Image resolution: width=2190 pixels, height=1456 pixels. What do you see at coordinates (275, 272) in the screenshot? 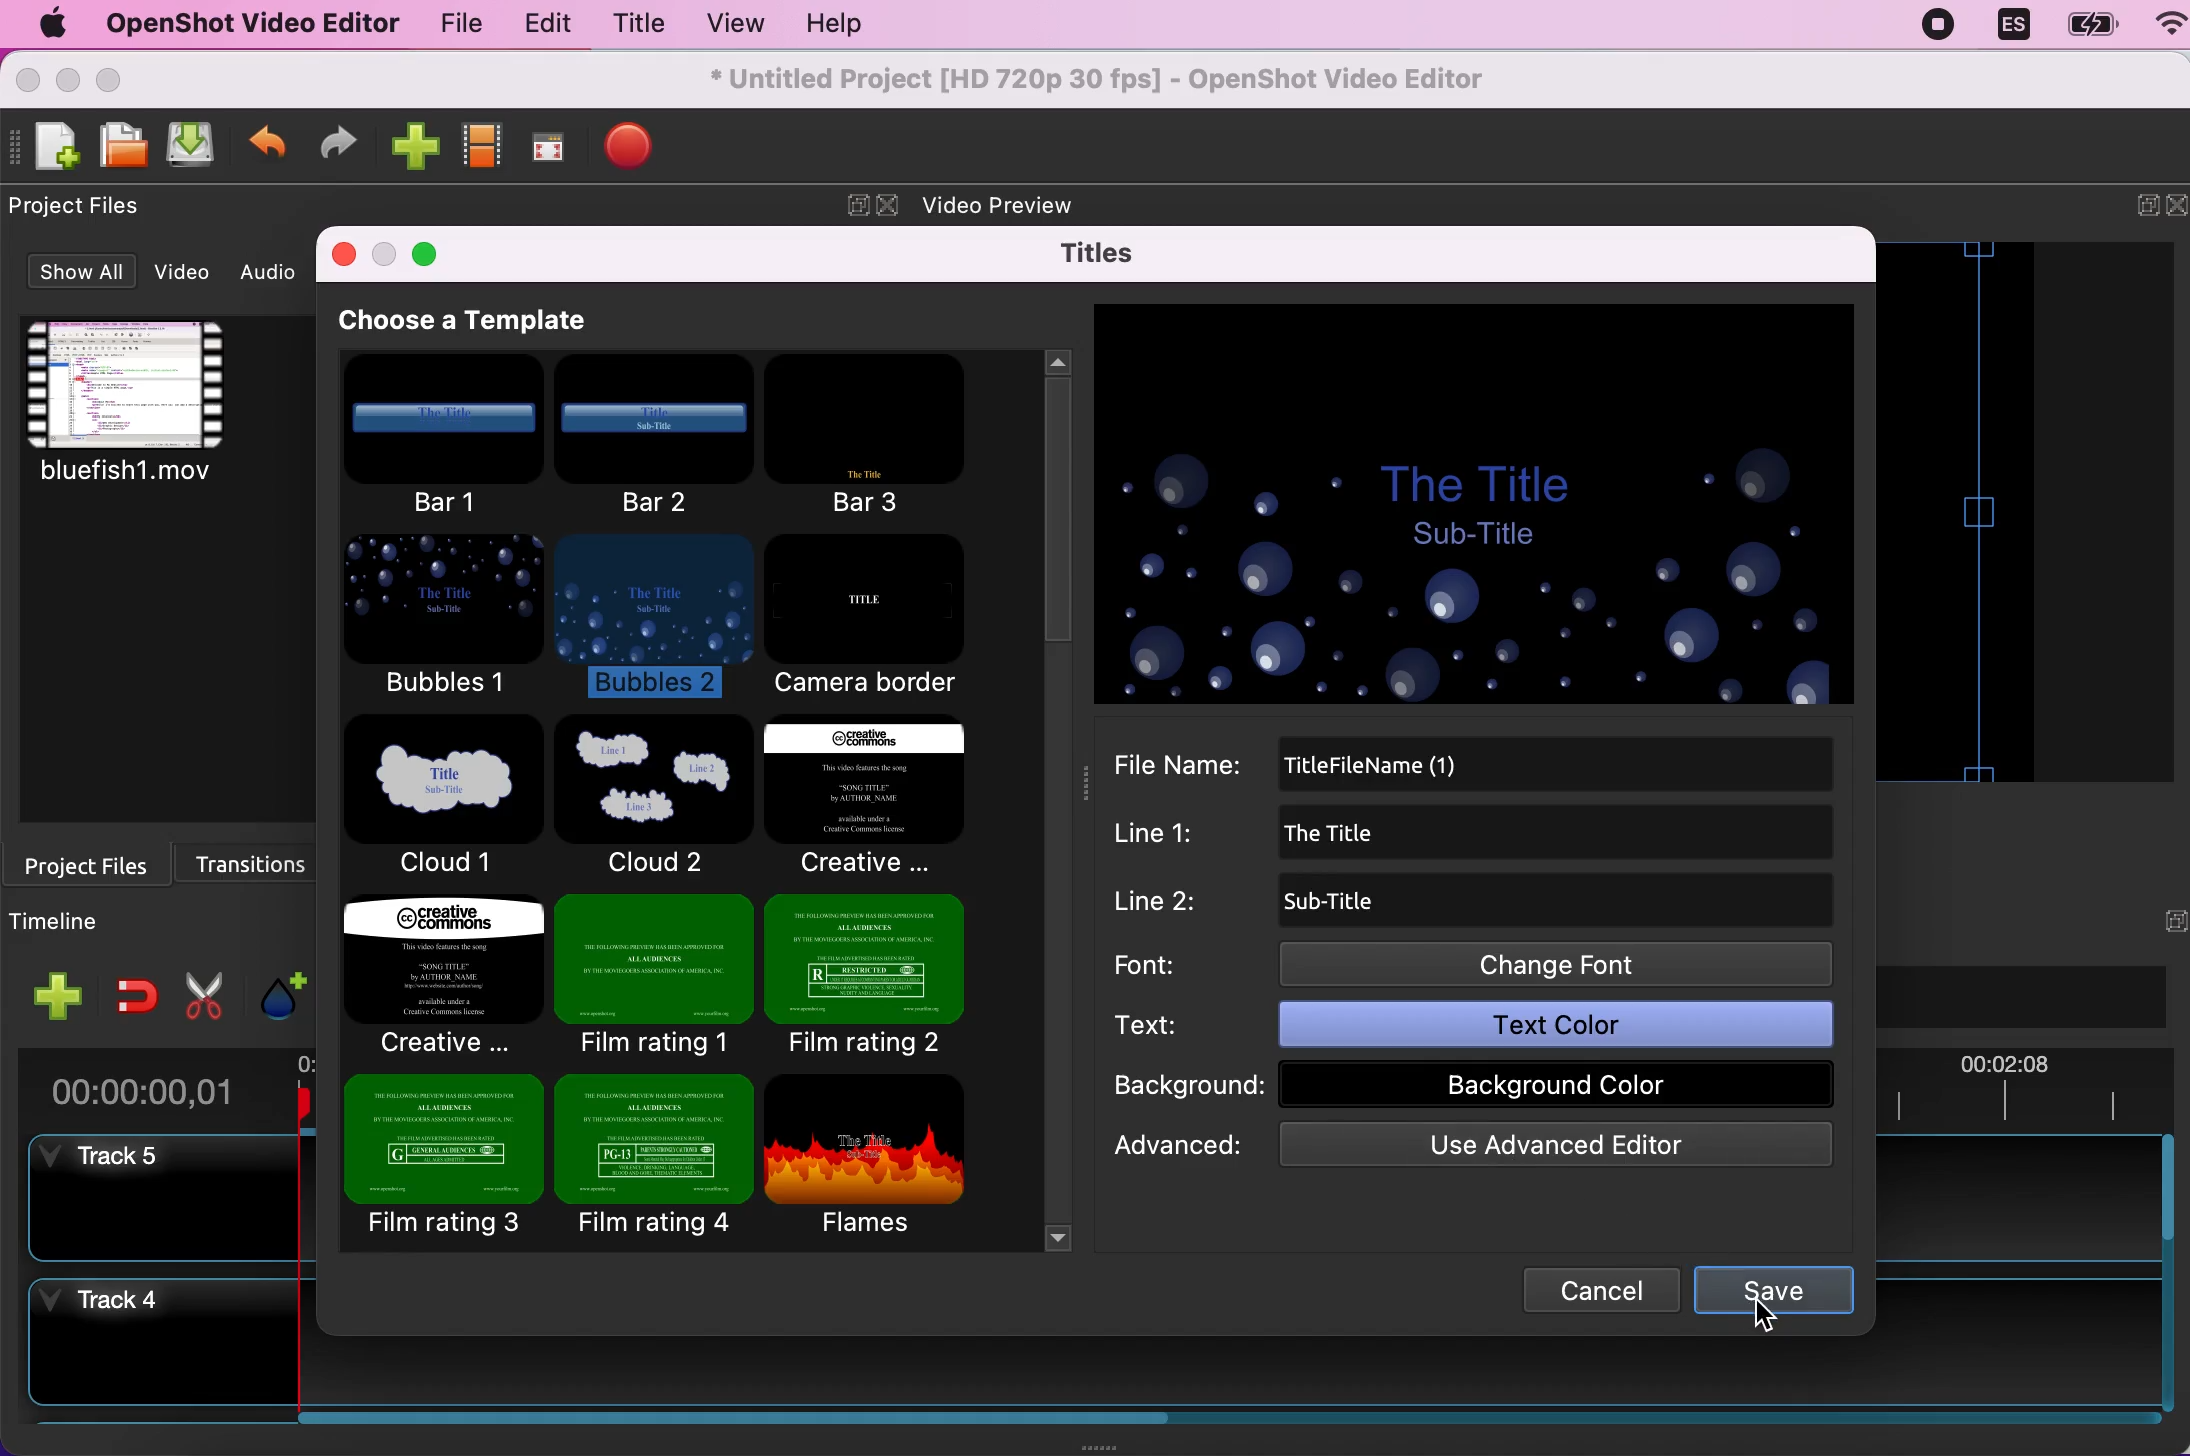
I see `audio` at bounding box center [275, 272].